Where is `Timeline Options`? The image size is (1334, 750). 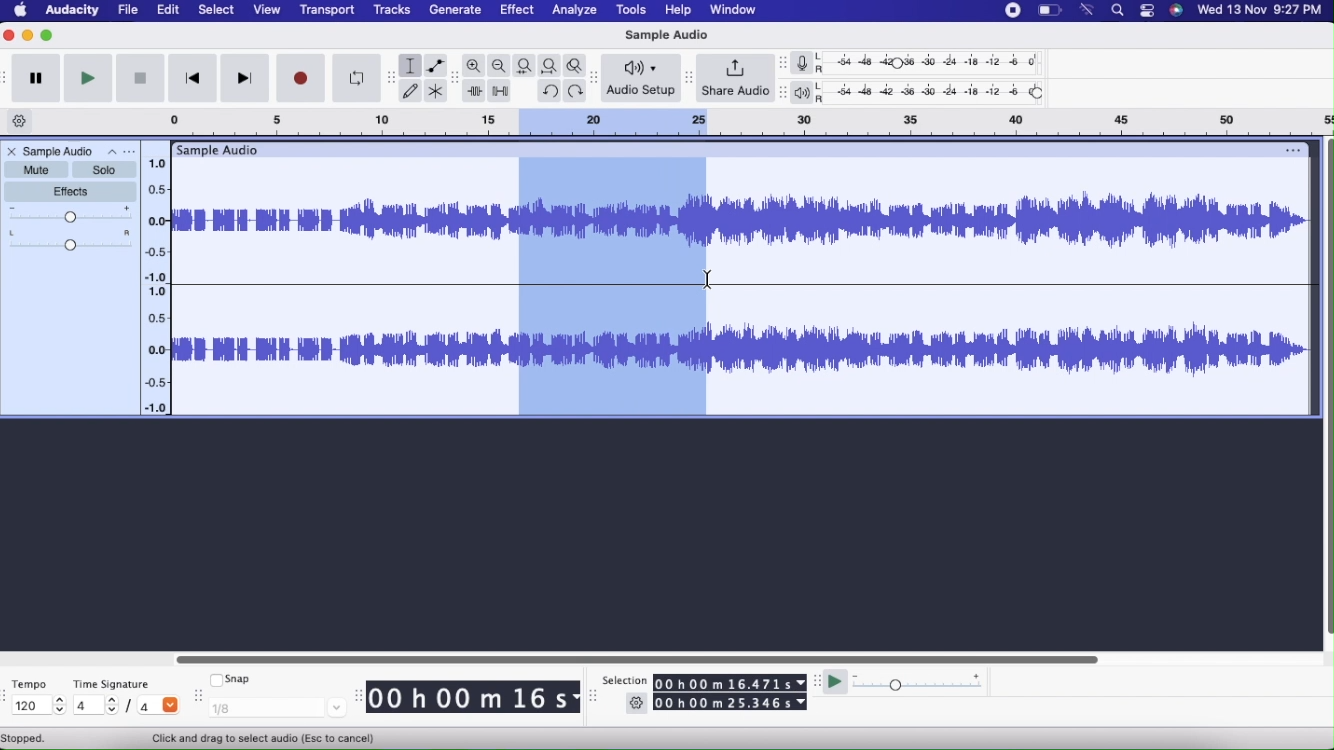
Timeline Options is located at coordinates (21, 122).